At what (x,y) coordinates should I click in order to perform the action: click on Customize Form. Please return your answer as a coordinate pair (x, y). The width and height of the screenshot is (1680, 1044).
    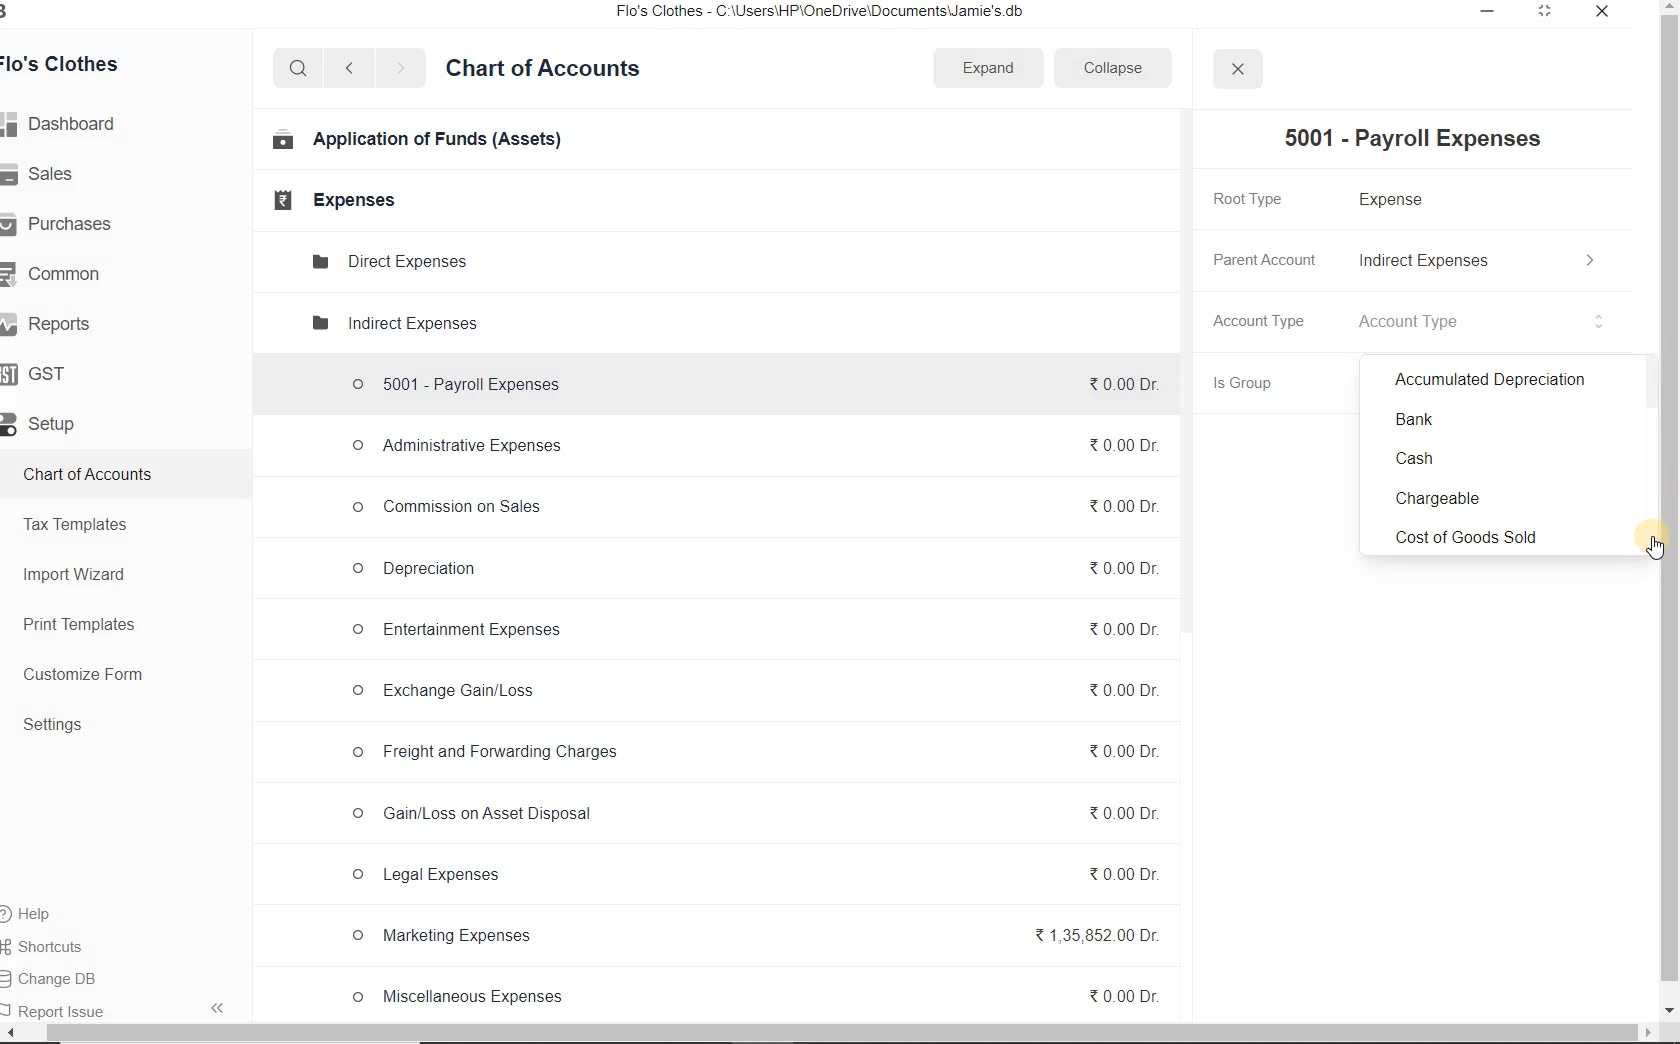
    Looking at the image, I should click on (84, 673).